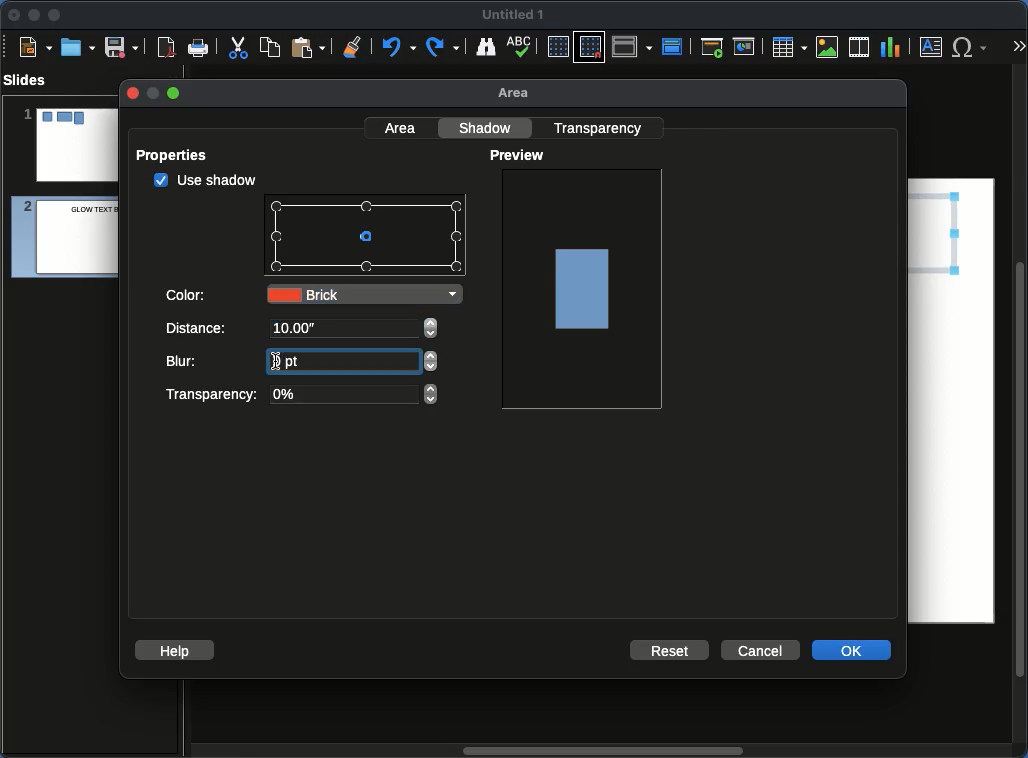  I want to click on Shadow, so click(488, 127).